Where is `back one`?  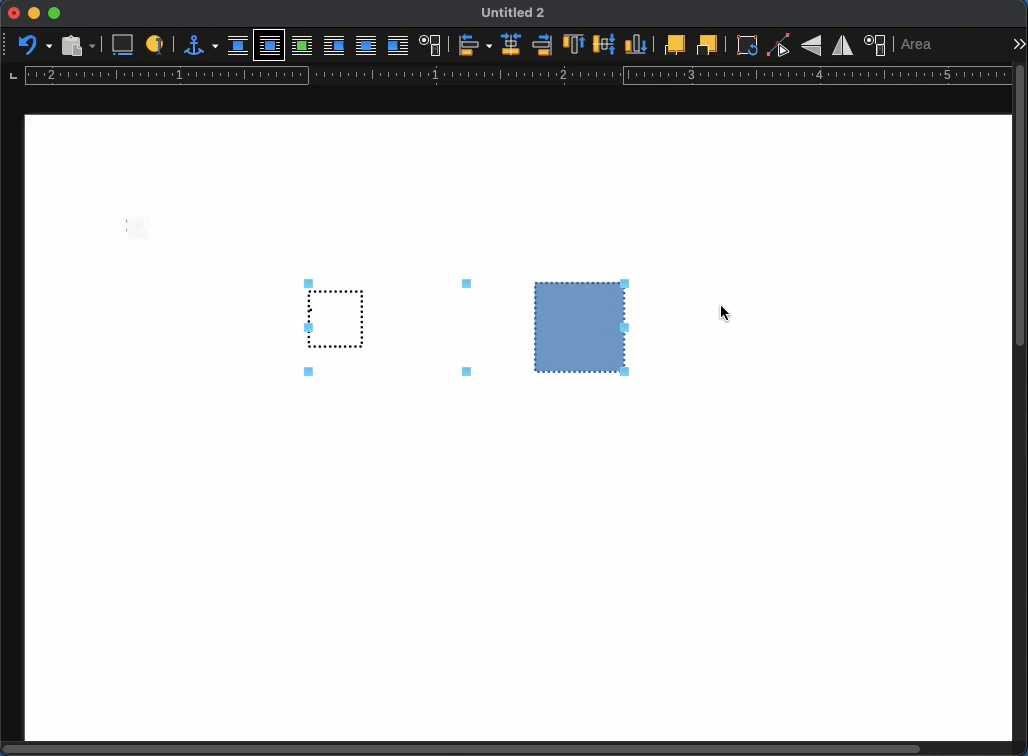
back one is located at coordinates (707, 46).